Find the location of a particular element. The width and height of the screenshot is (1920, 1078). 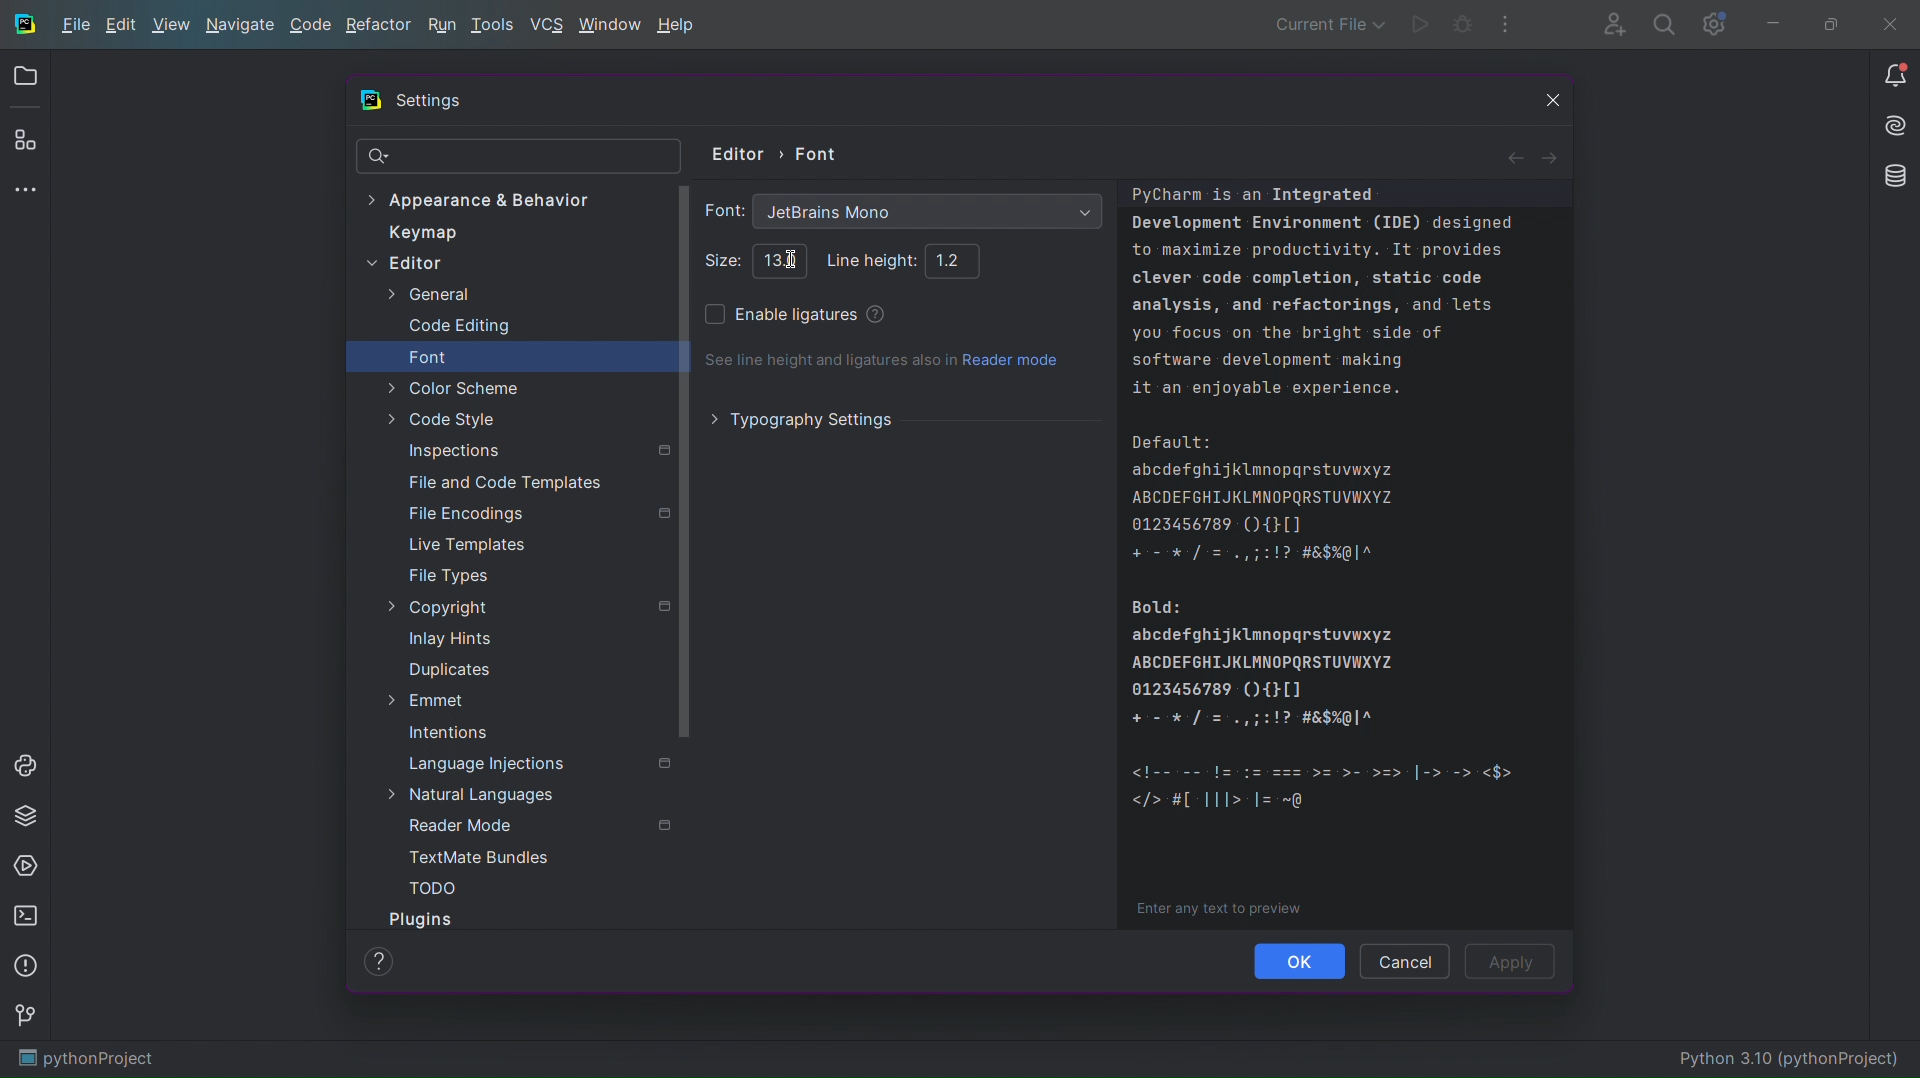

Next is located at coordinates (1554, 155).